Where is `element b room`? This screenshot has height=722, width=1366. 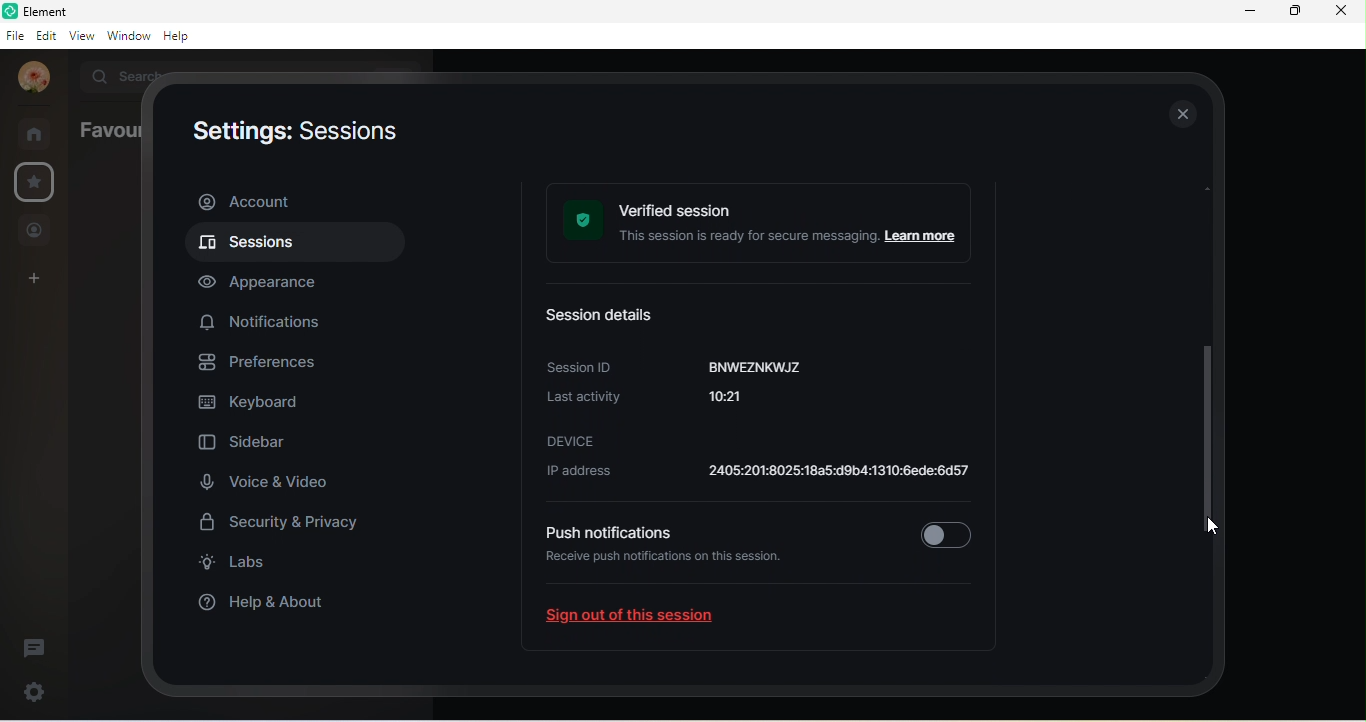 element b room is located at coordinates (76, 11).